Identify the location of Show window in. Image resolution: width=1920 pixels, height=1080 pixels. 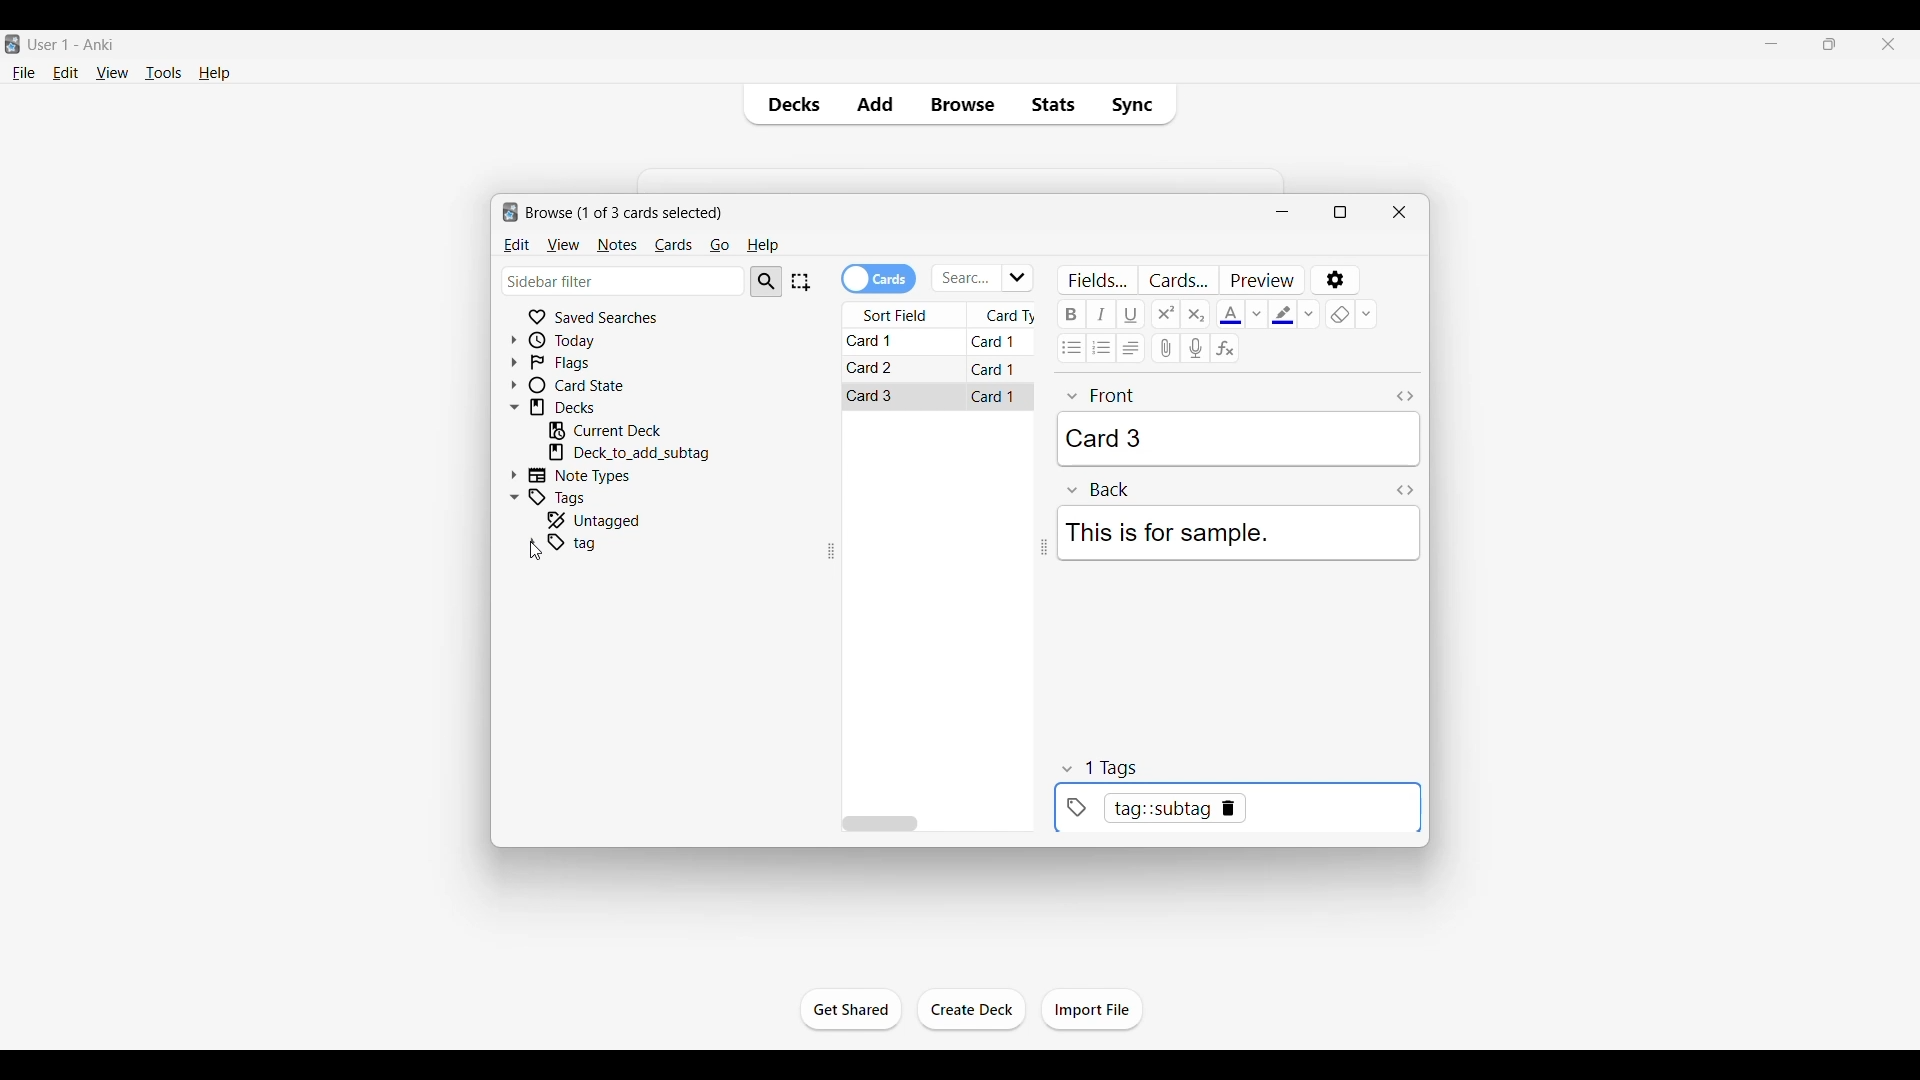
(1341, 212).